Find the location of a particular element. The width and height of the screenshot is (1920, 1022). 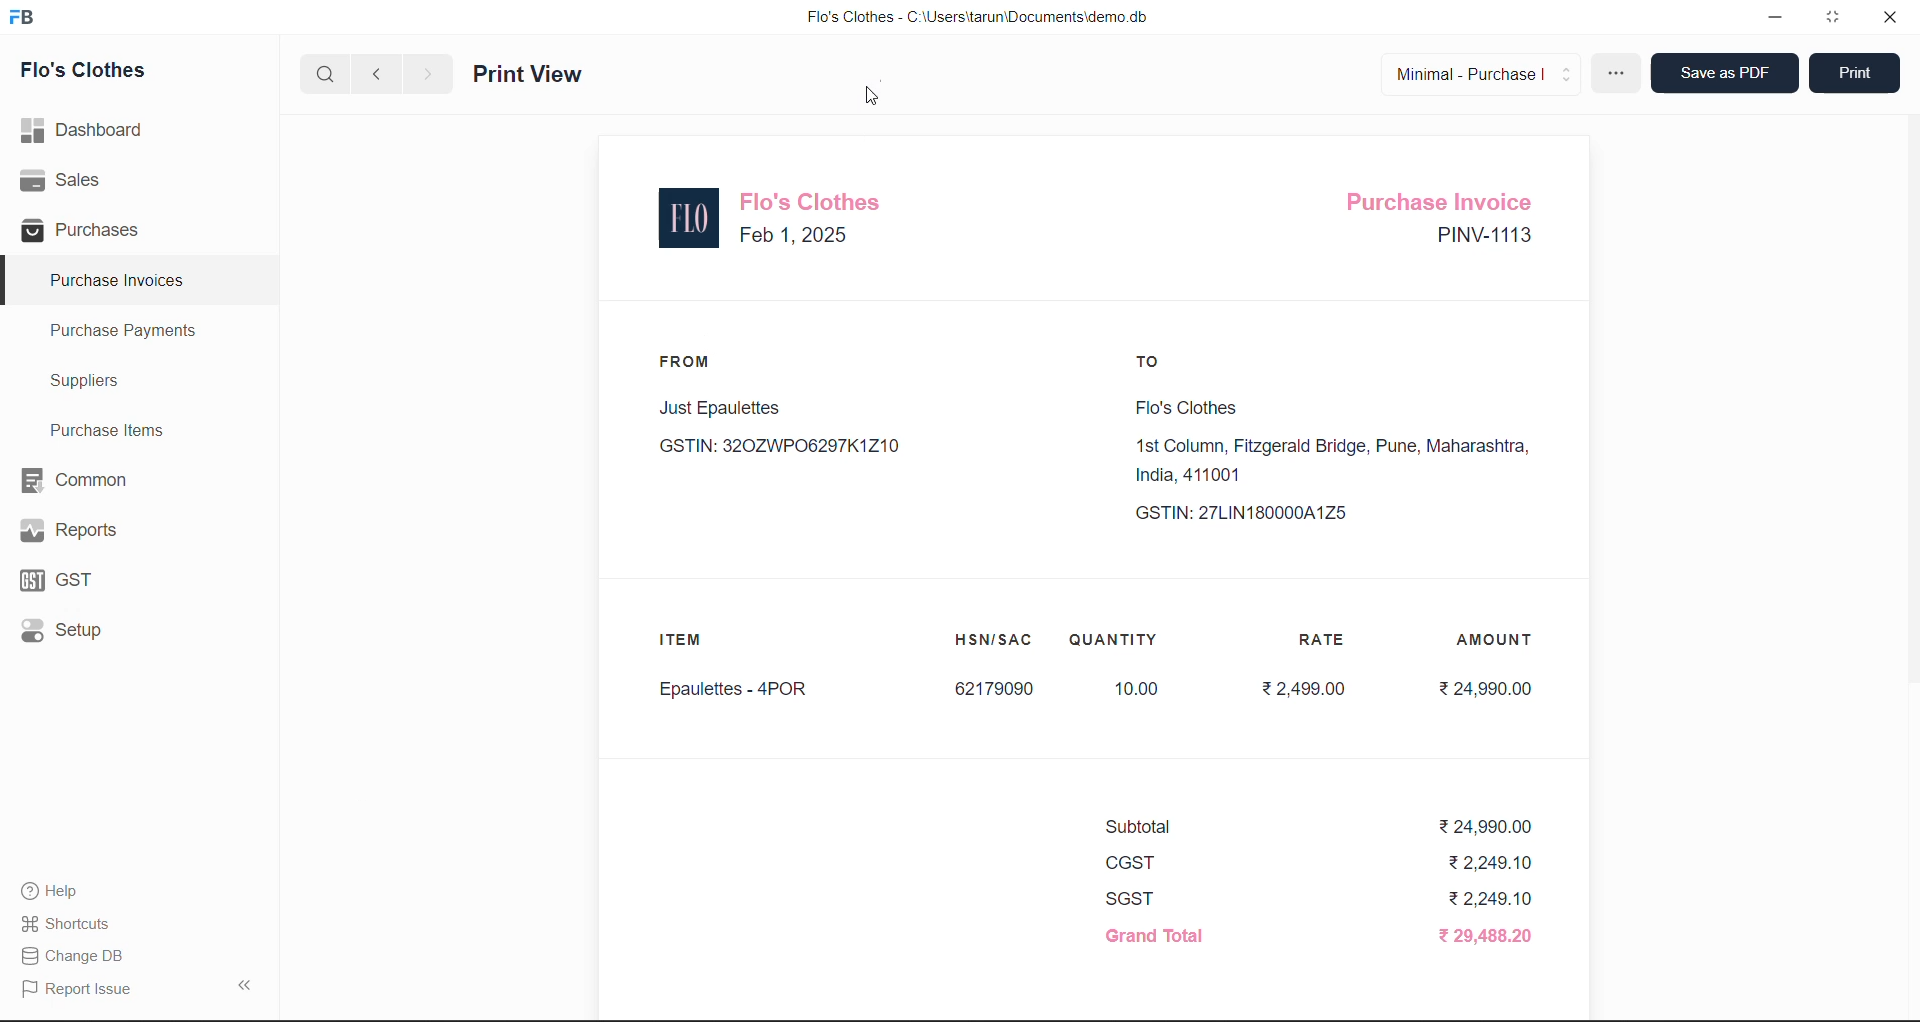

Suppliers is located at coordinates (96, 384).